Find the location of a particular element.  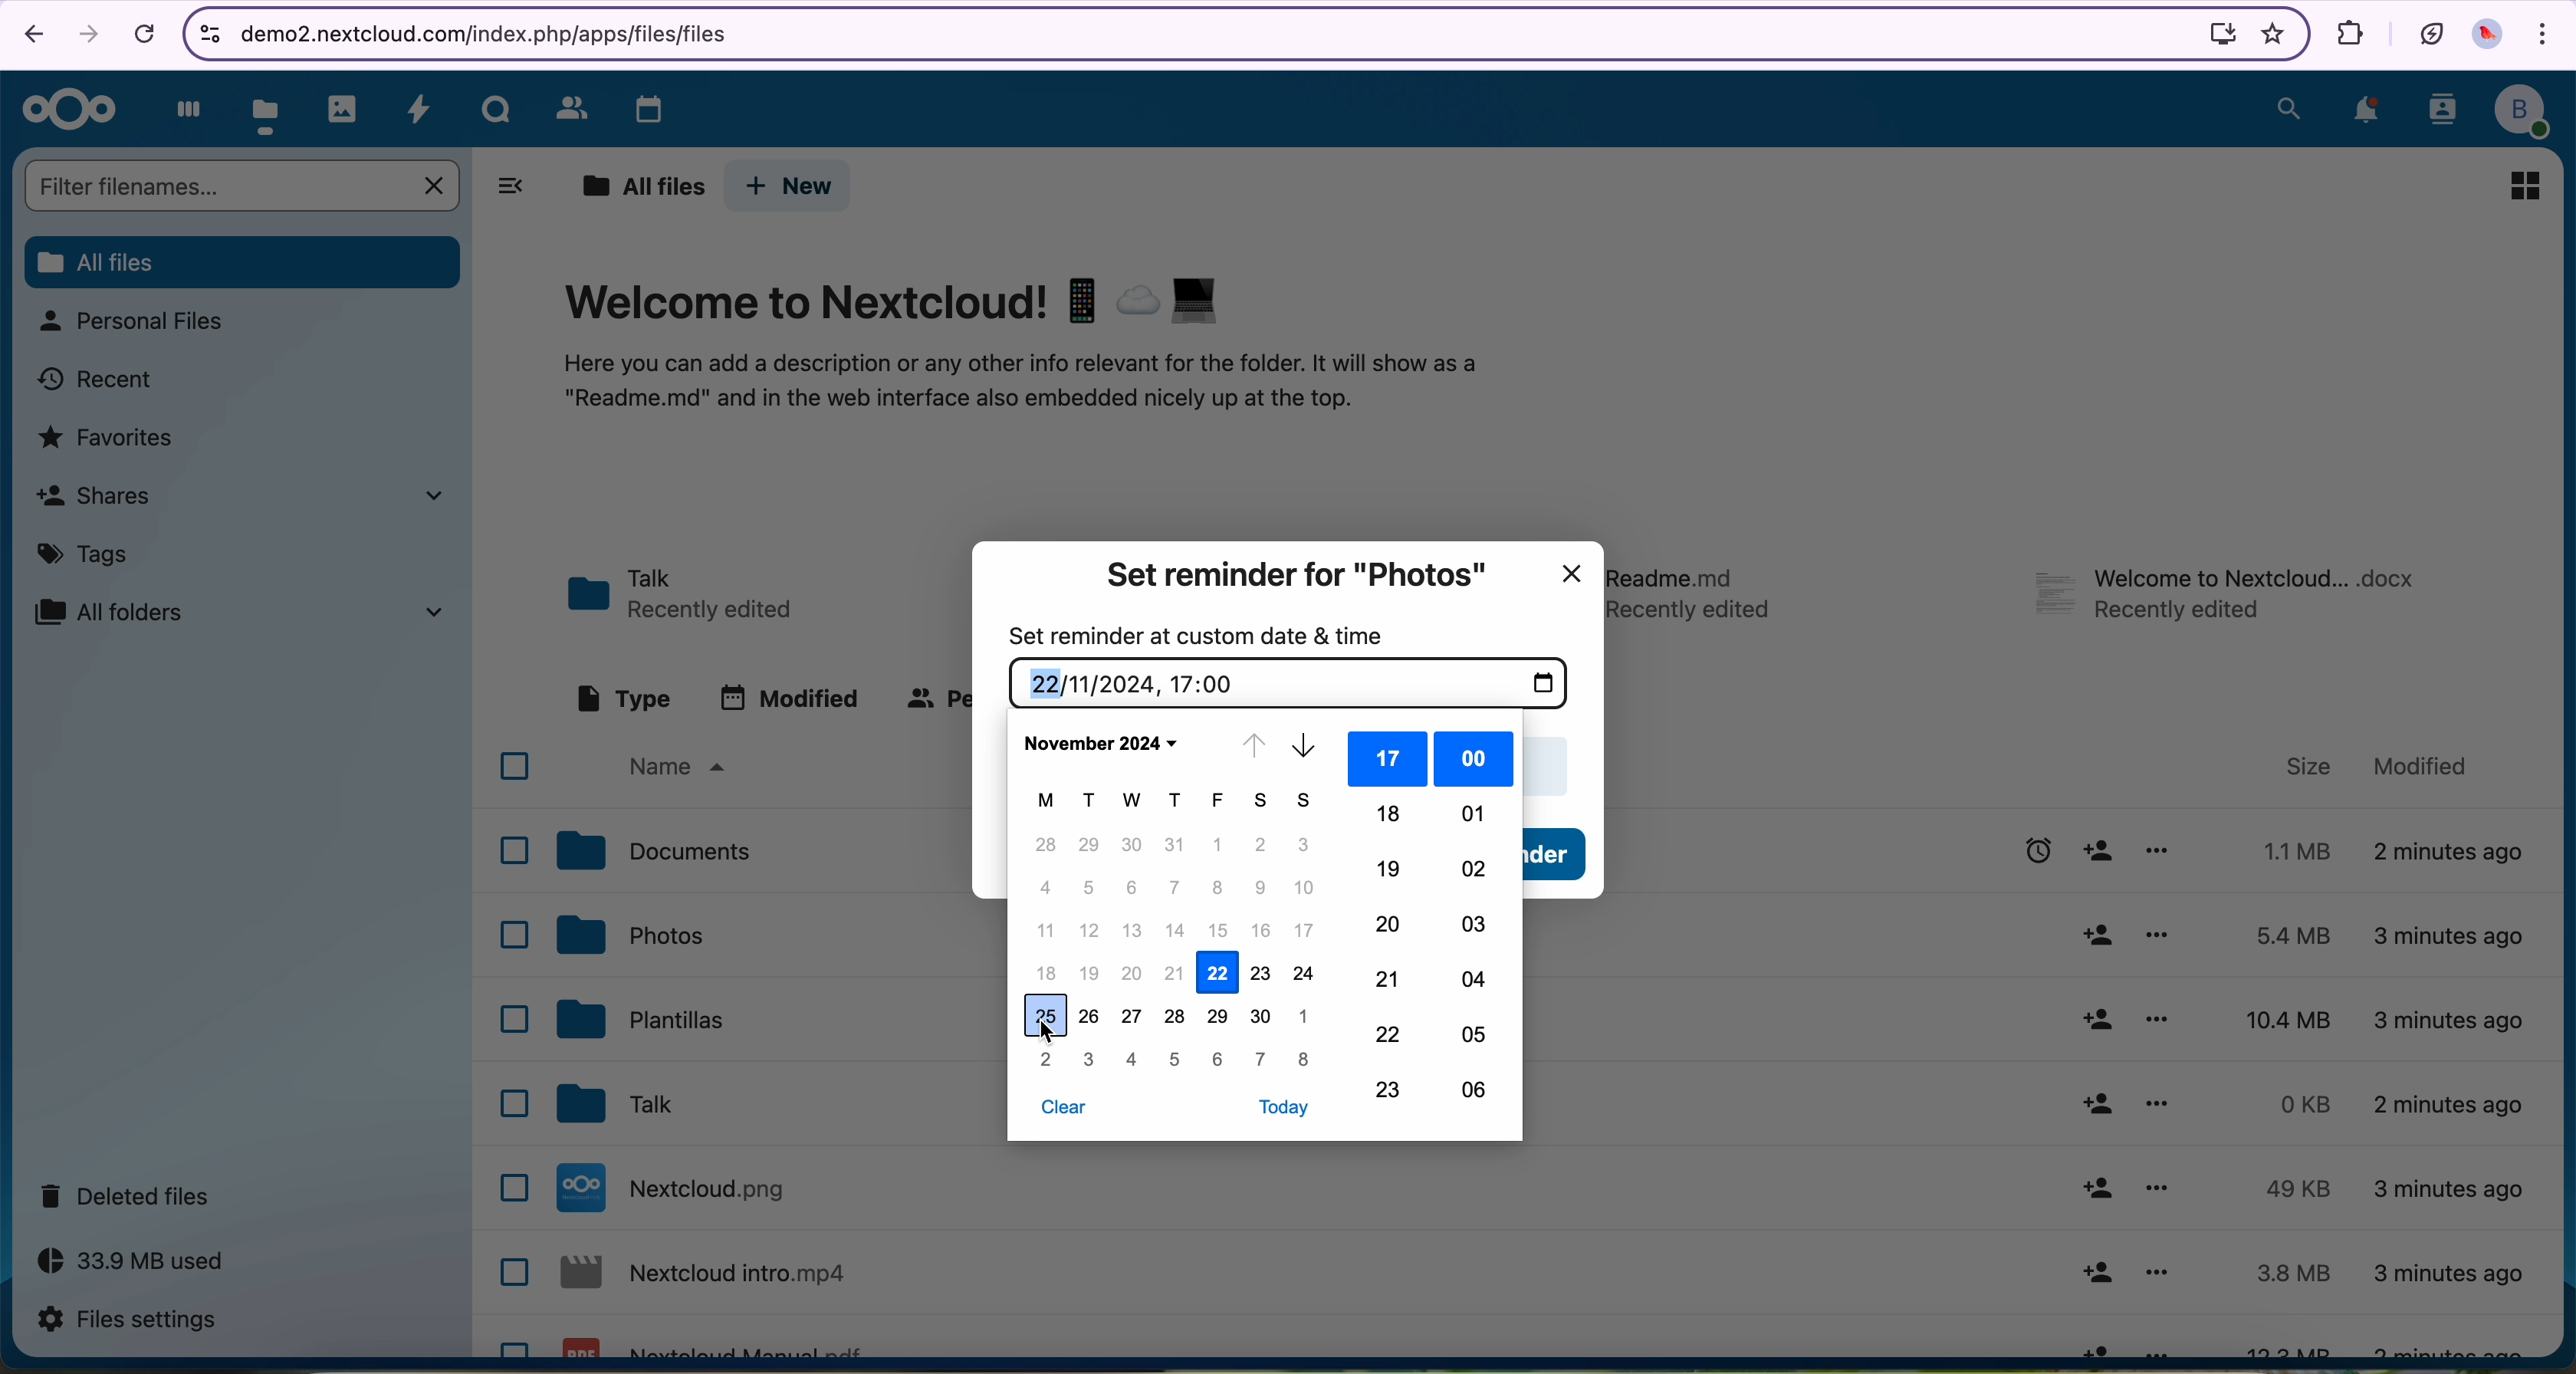

6 is located at coordinates (1219, 1060).